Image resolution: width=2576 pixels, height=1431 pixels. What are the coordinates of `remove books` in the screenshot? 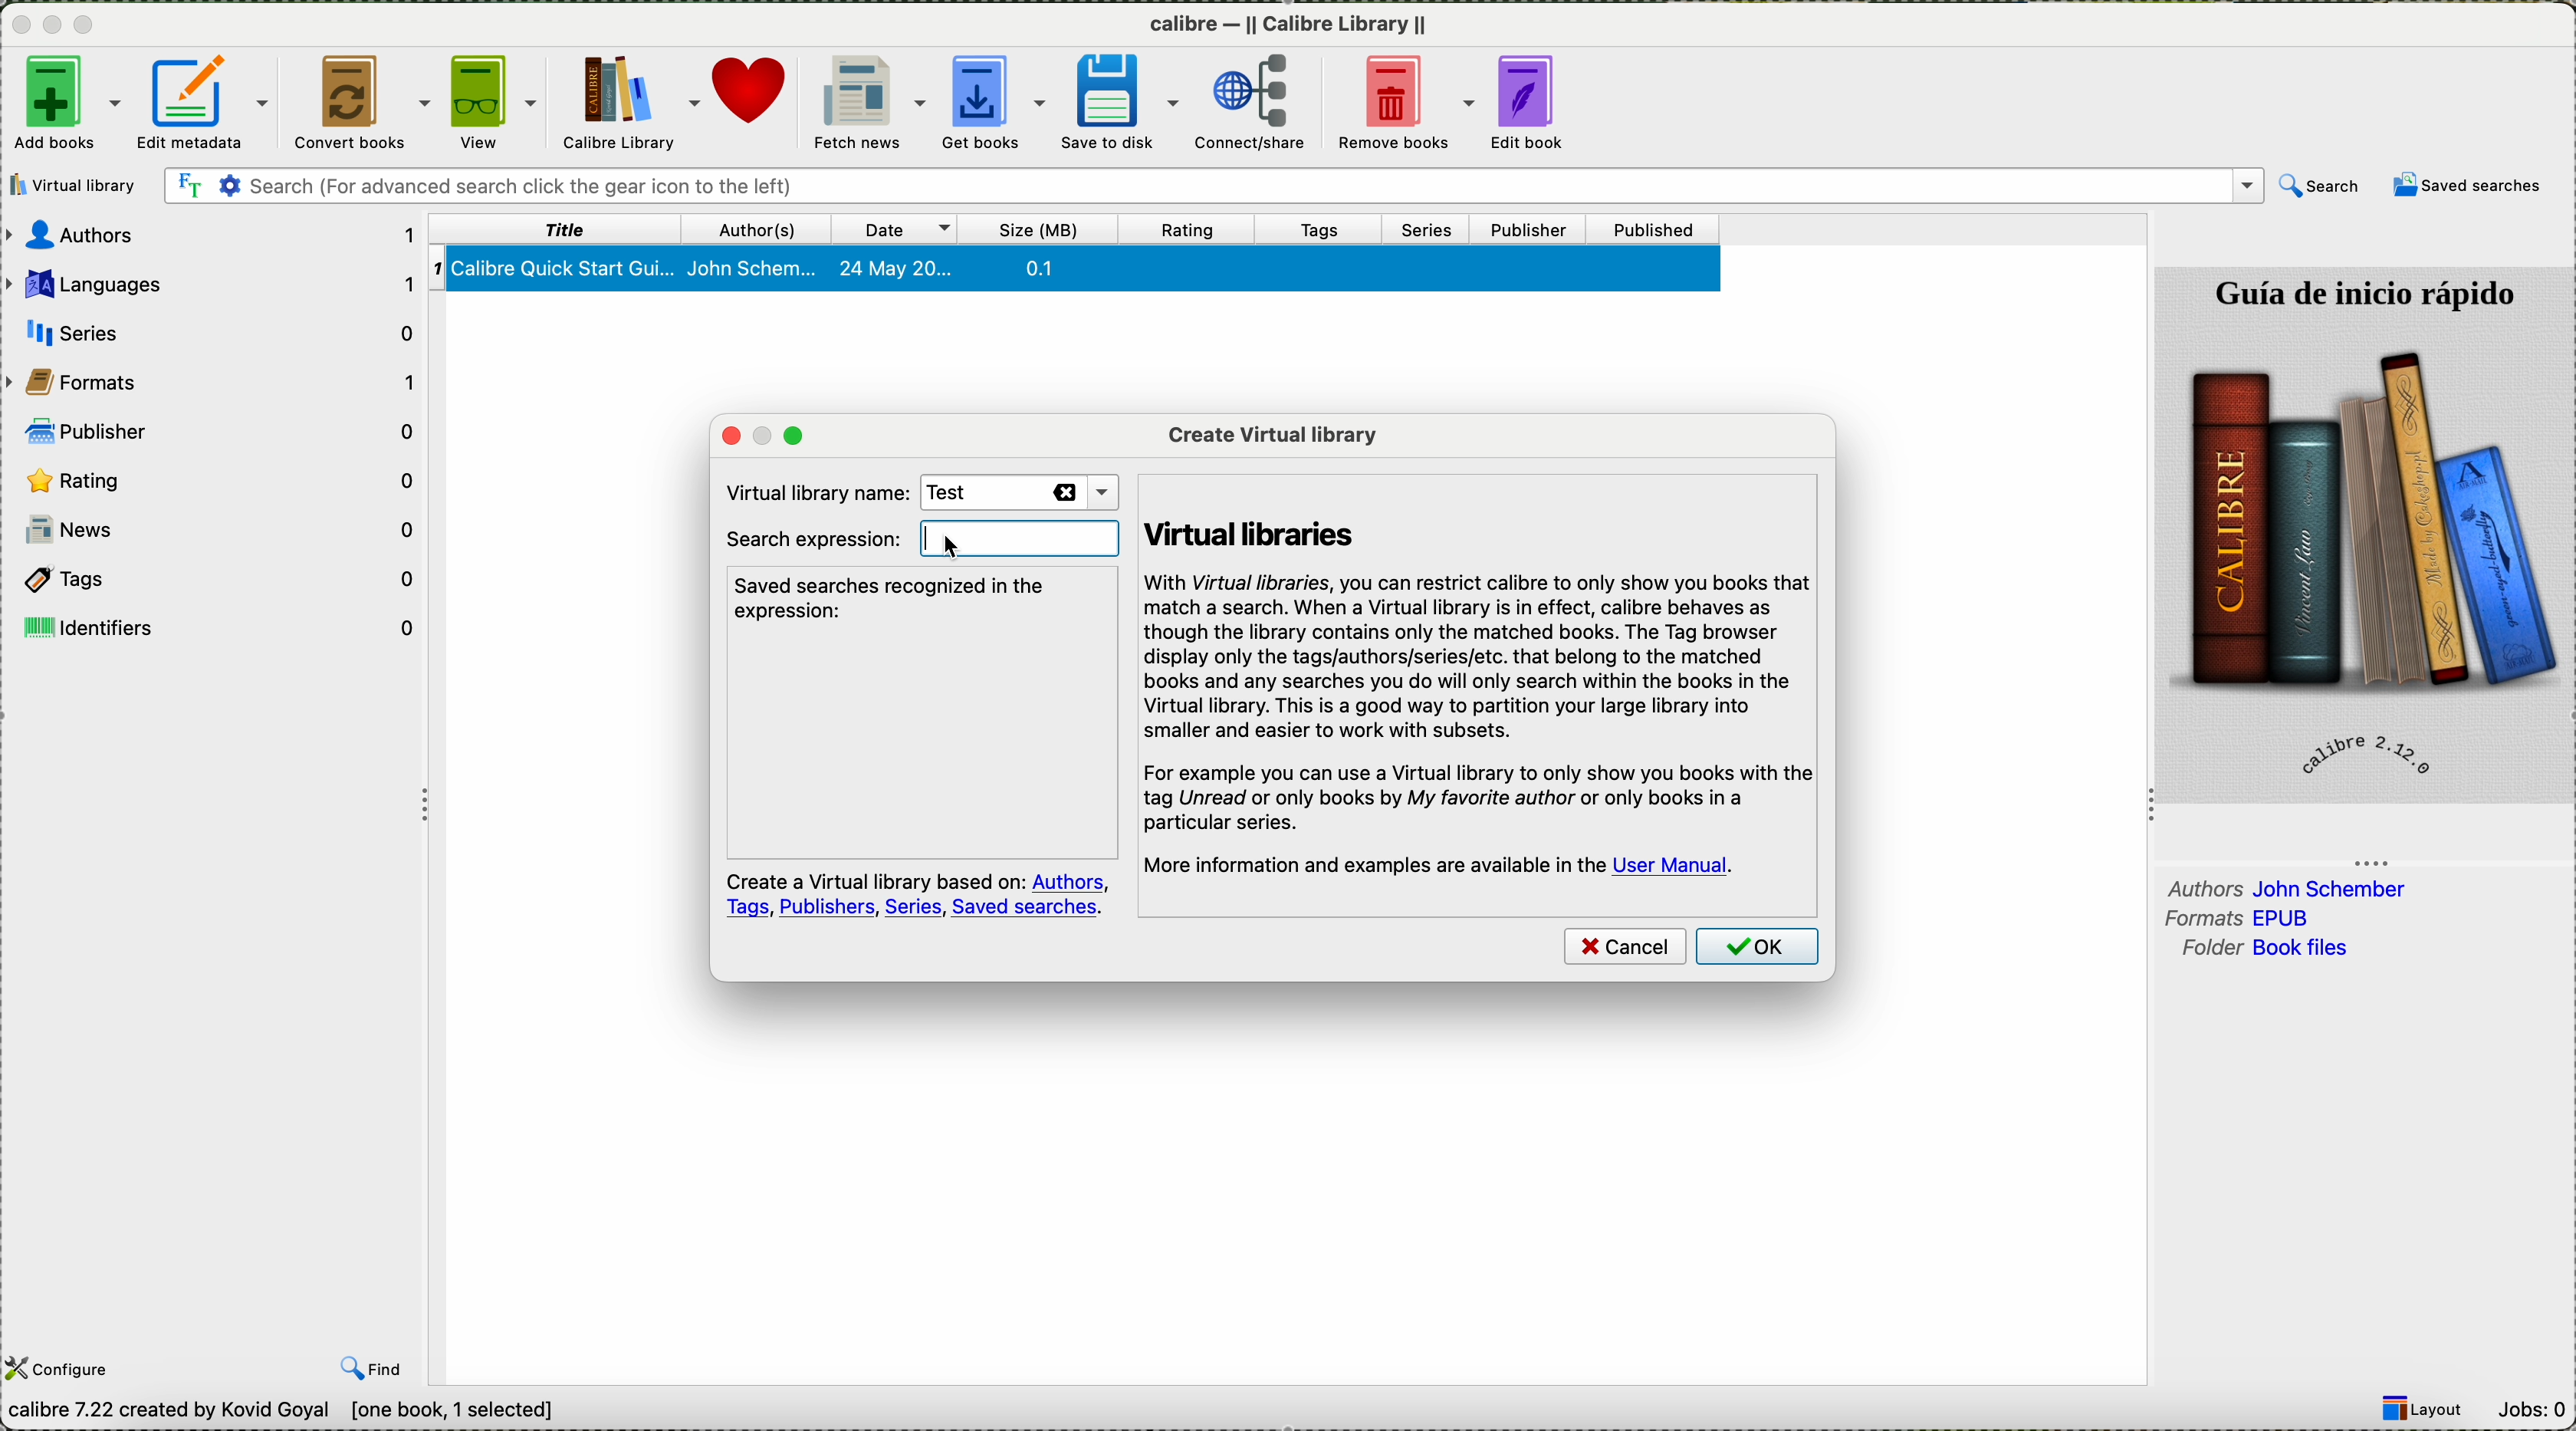 It's located at (1413, 104).